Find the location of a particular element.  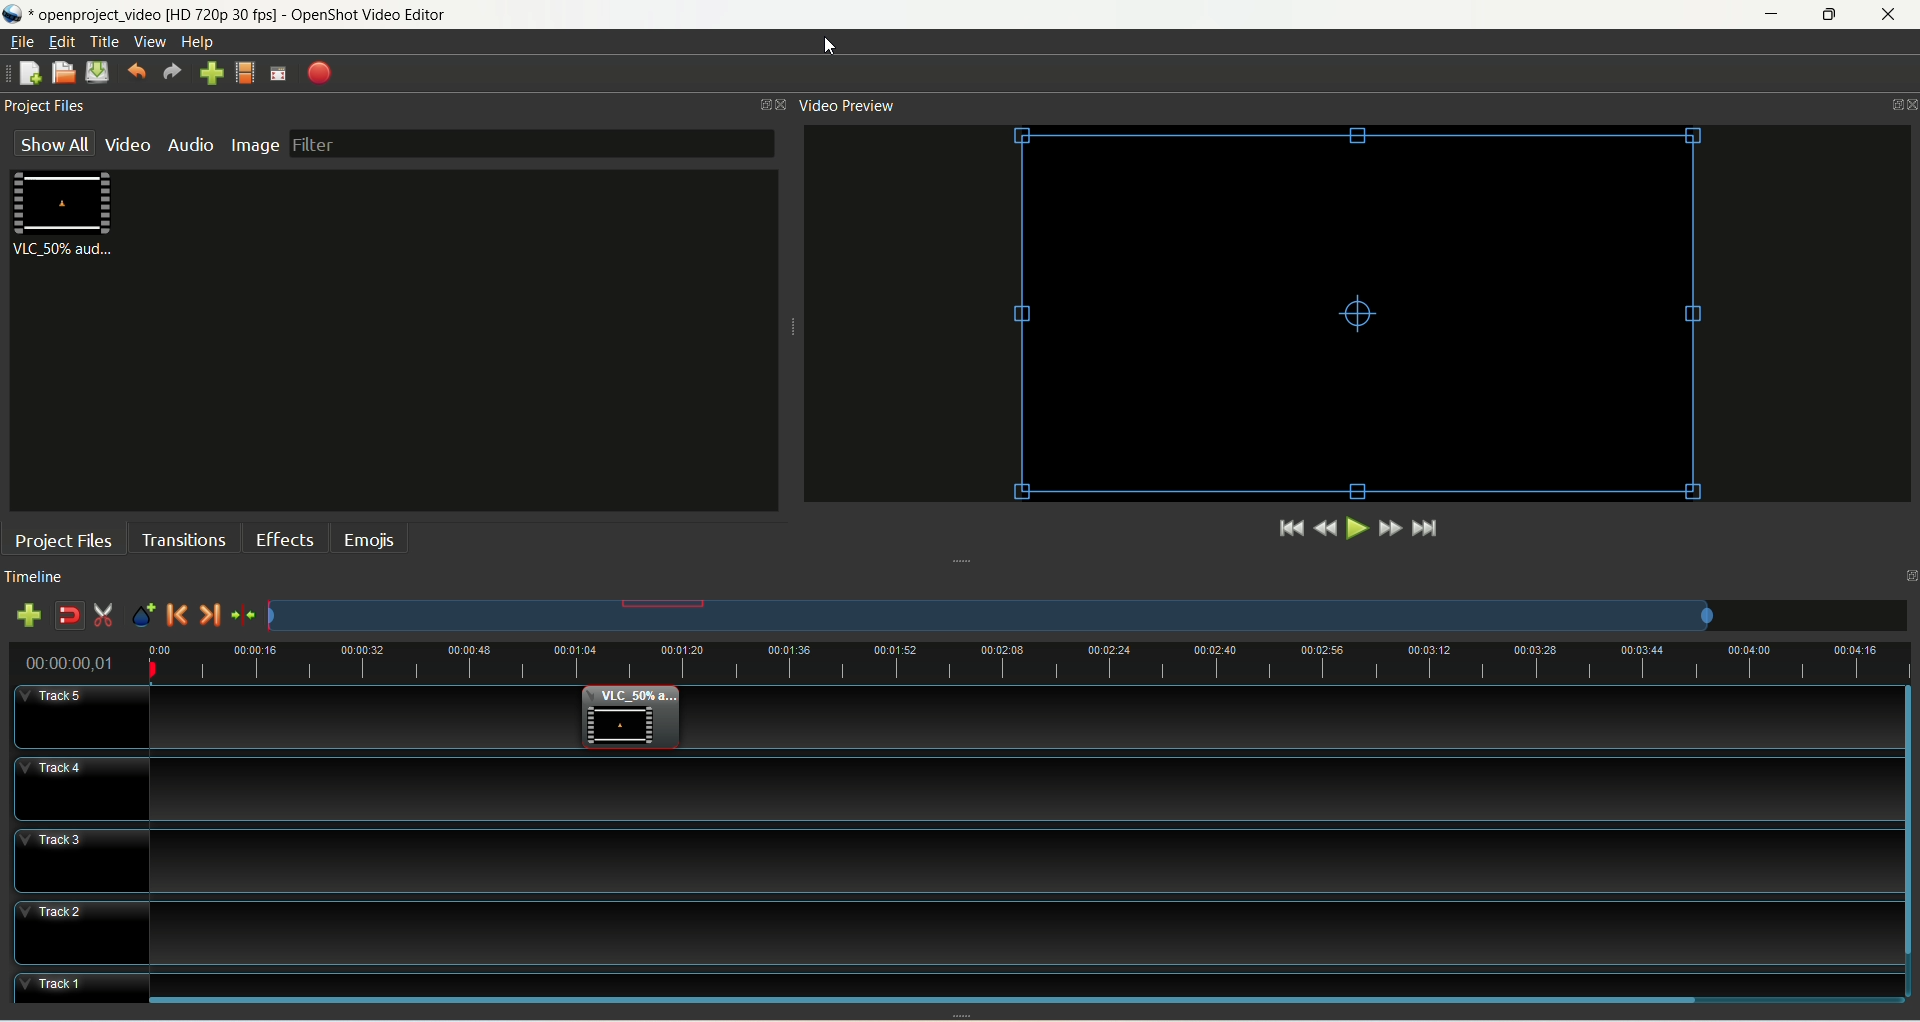

import file is located at coordinates (212, 74).